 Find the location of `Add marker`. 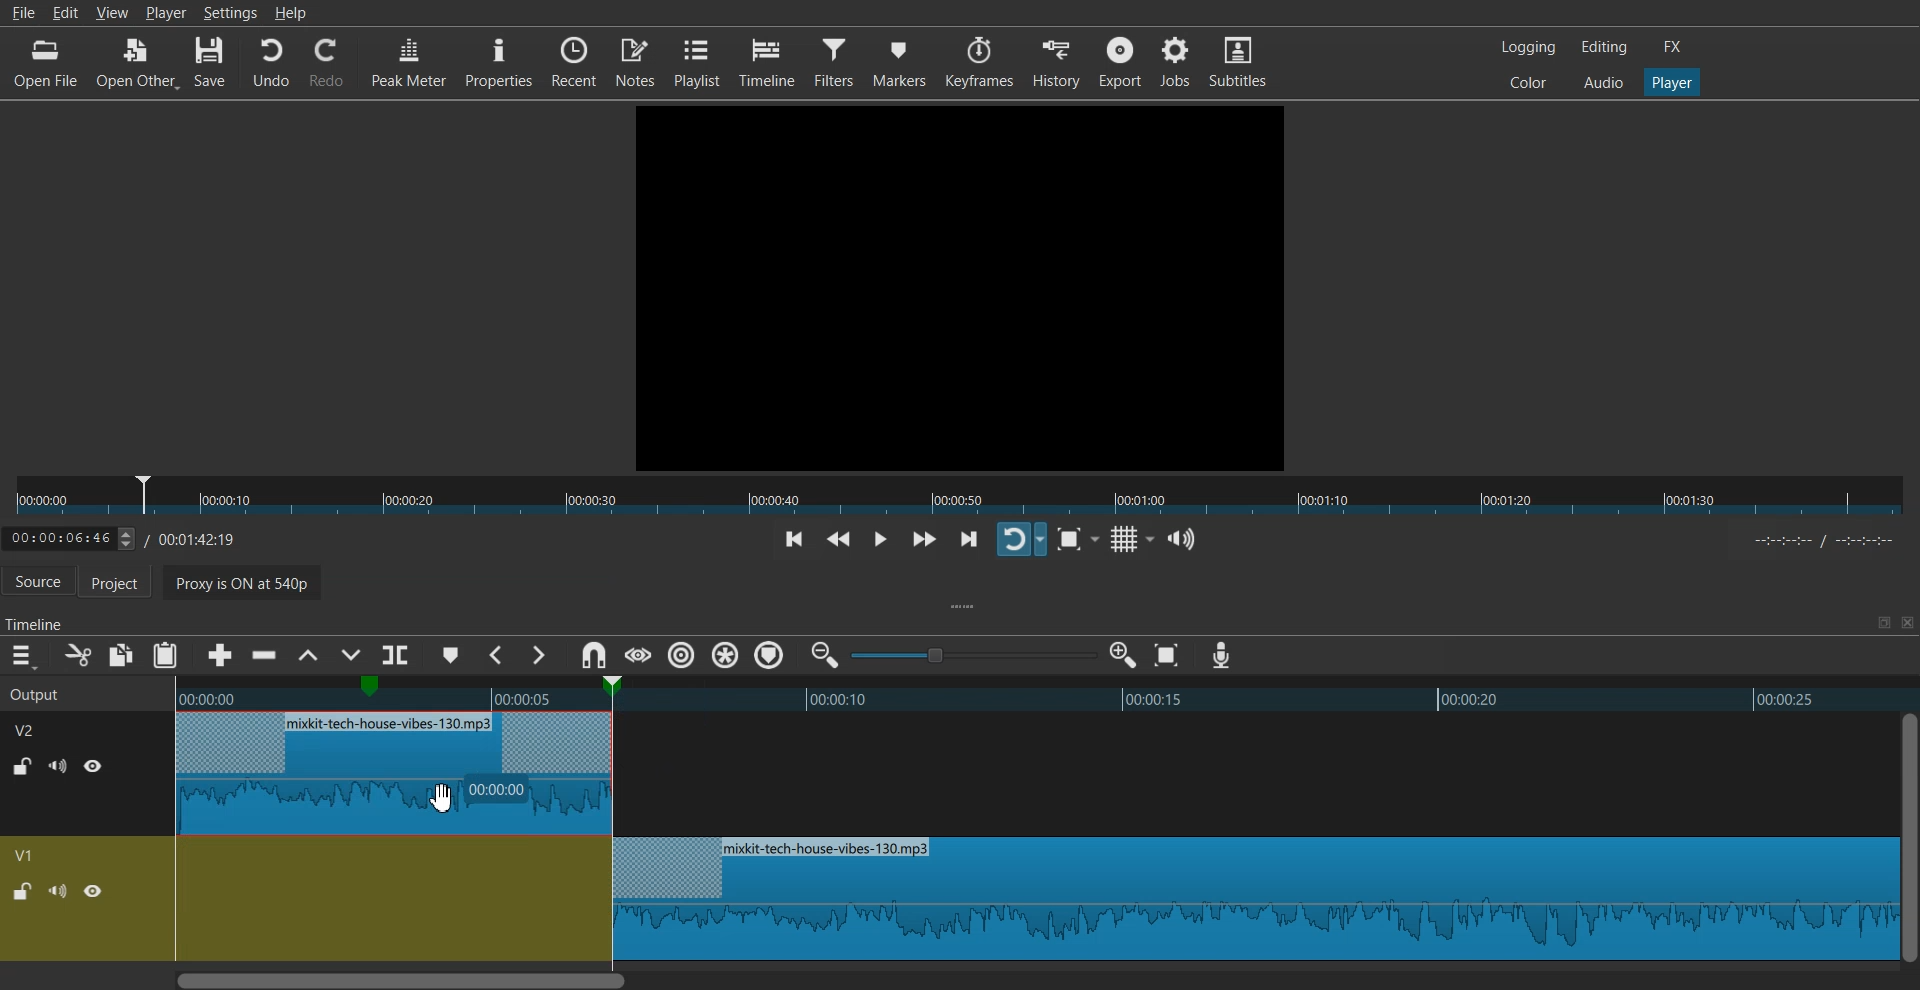

Add marker is located at coordinates (451, 655).